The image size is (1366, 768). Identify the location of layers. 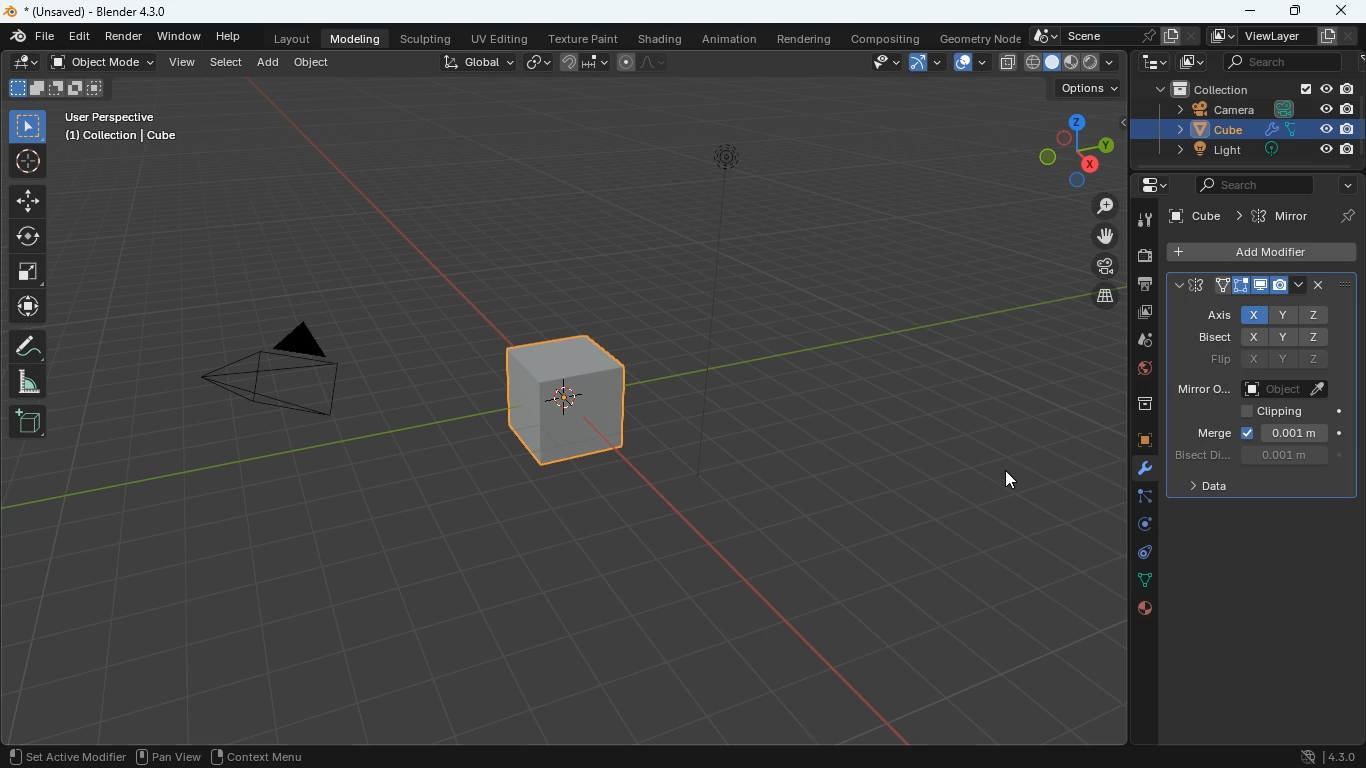
(1098, 299).